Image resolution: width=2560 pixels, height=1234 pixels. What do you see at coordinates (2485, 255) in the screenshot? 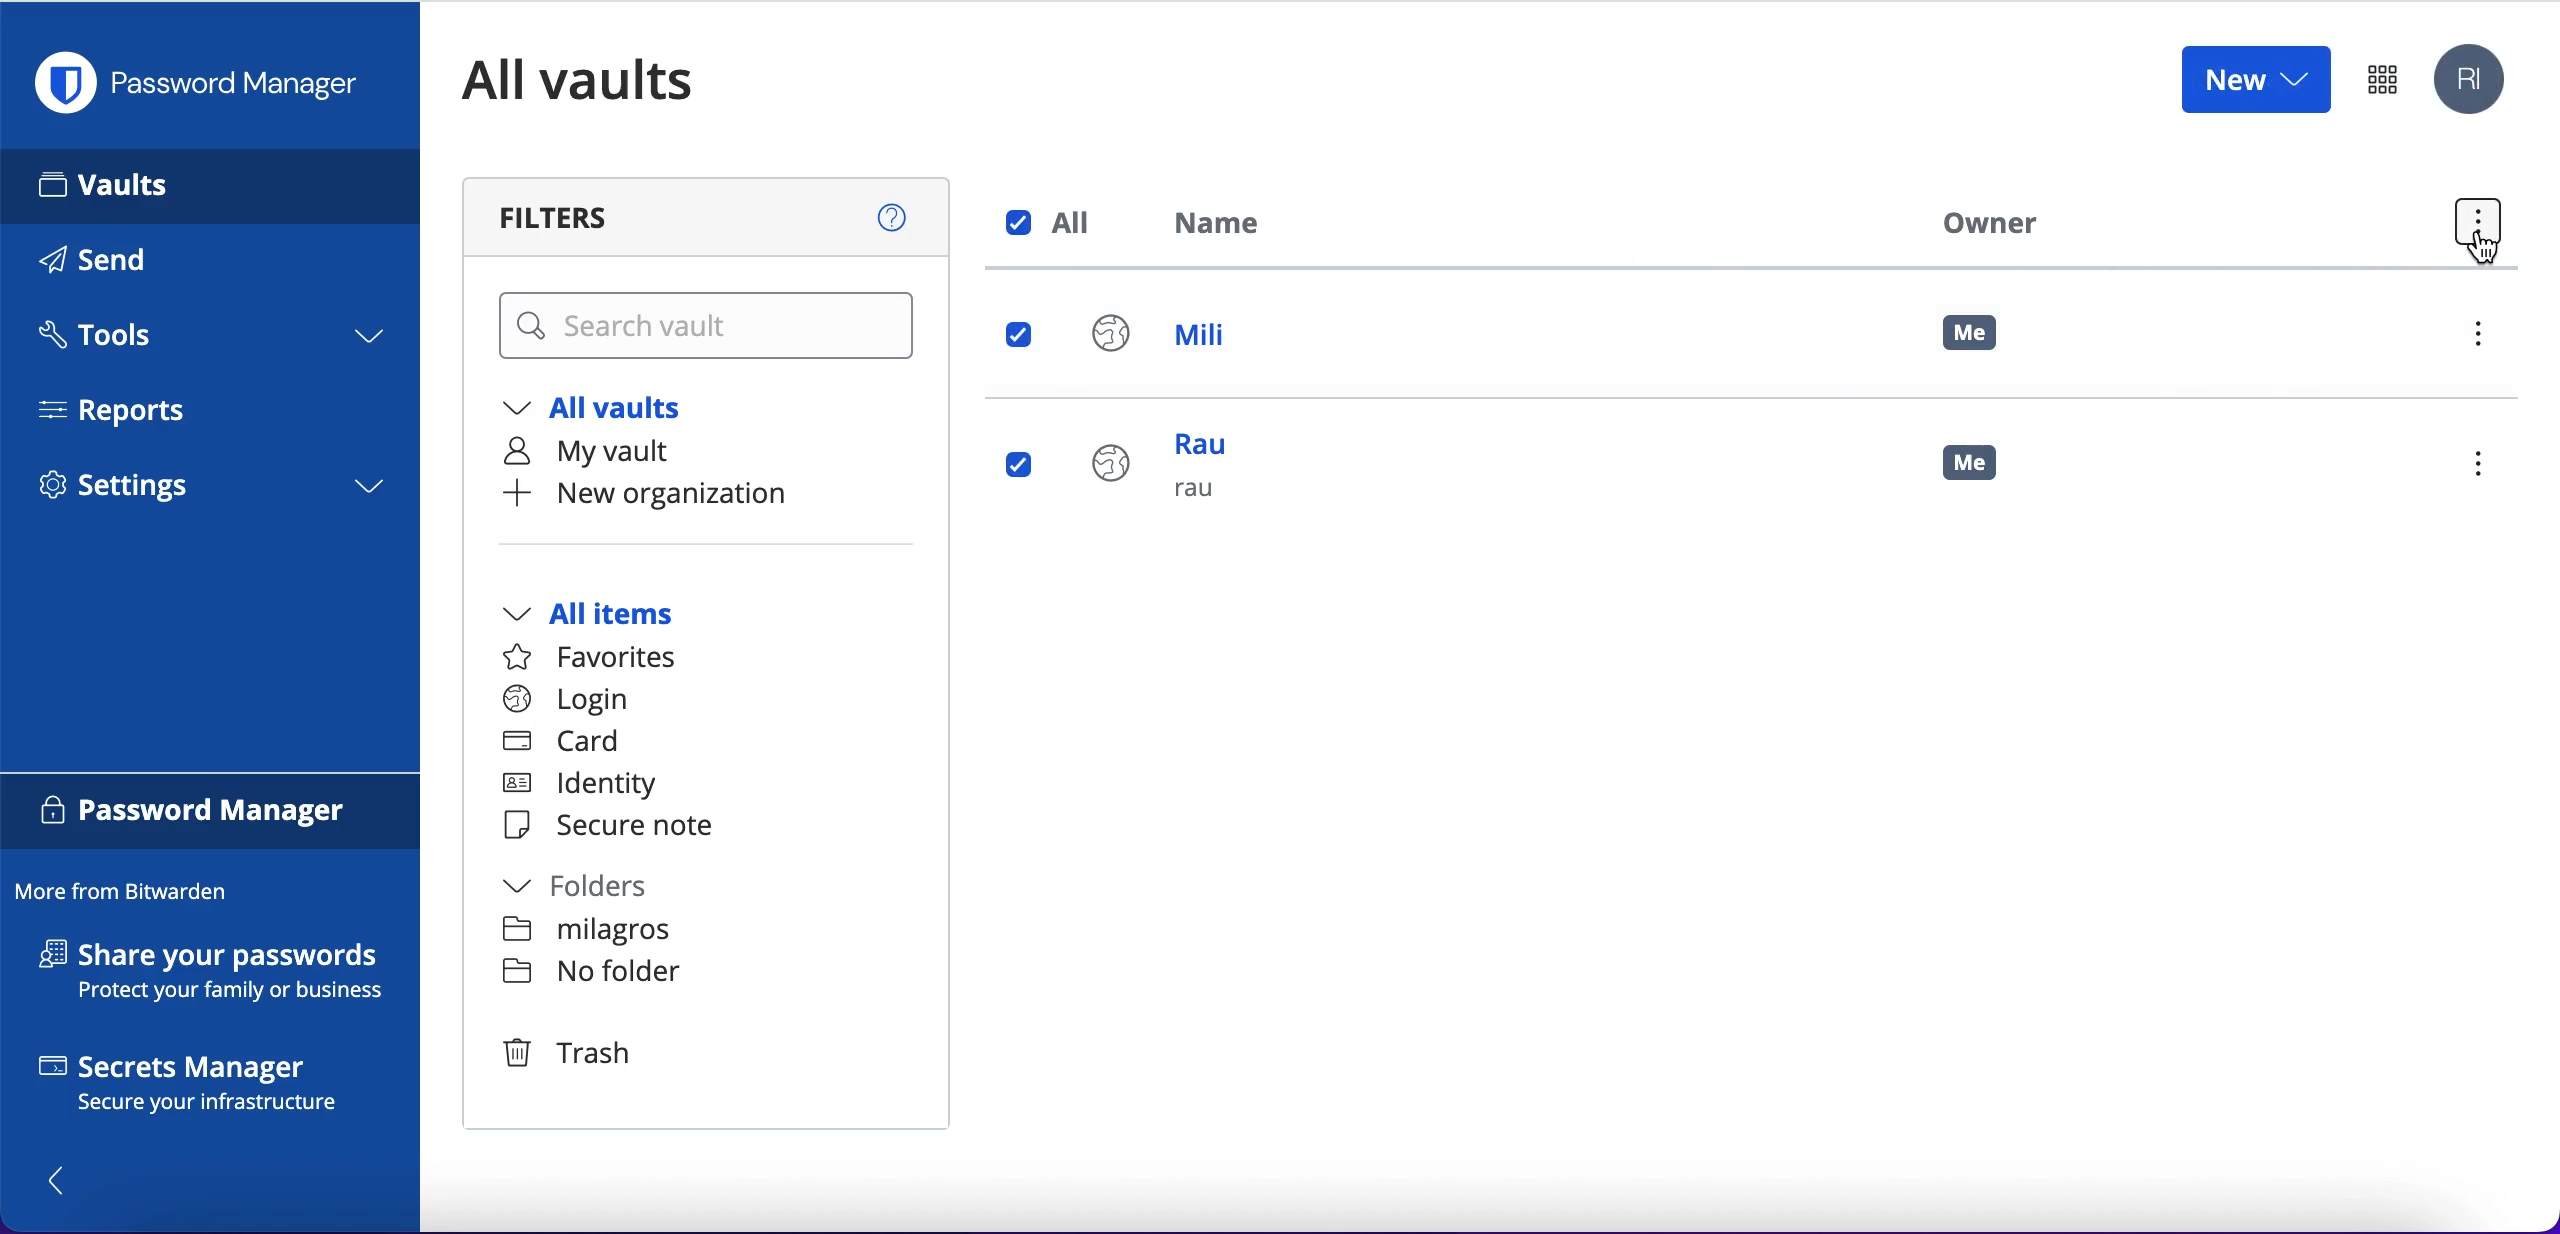
I see `cursor` at bounding box center [2485, 255].